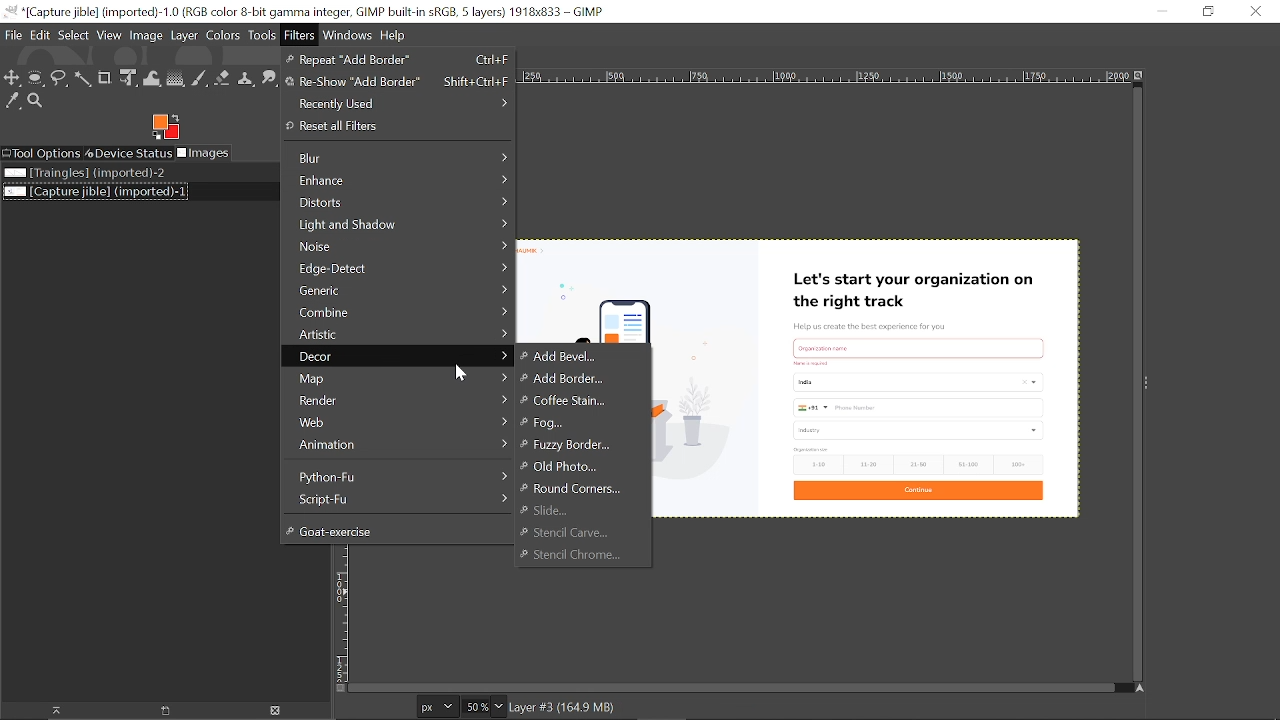  What do you see at coordinates (396, 104) in the screenshot?
I see `Recently used` at bounding box center [396, 104].